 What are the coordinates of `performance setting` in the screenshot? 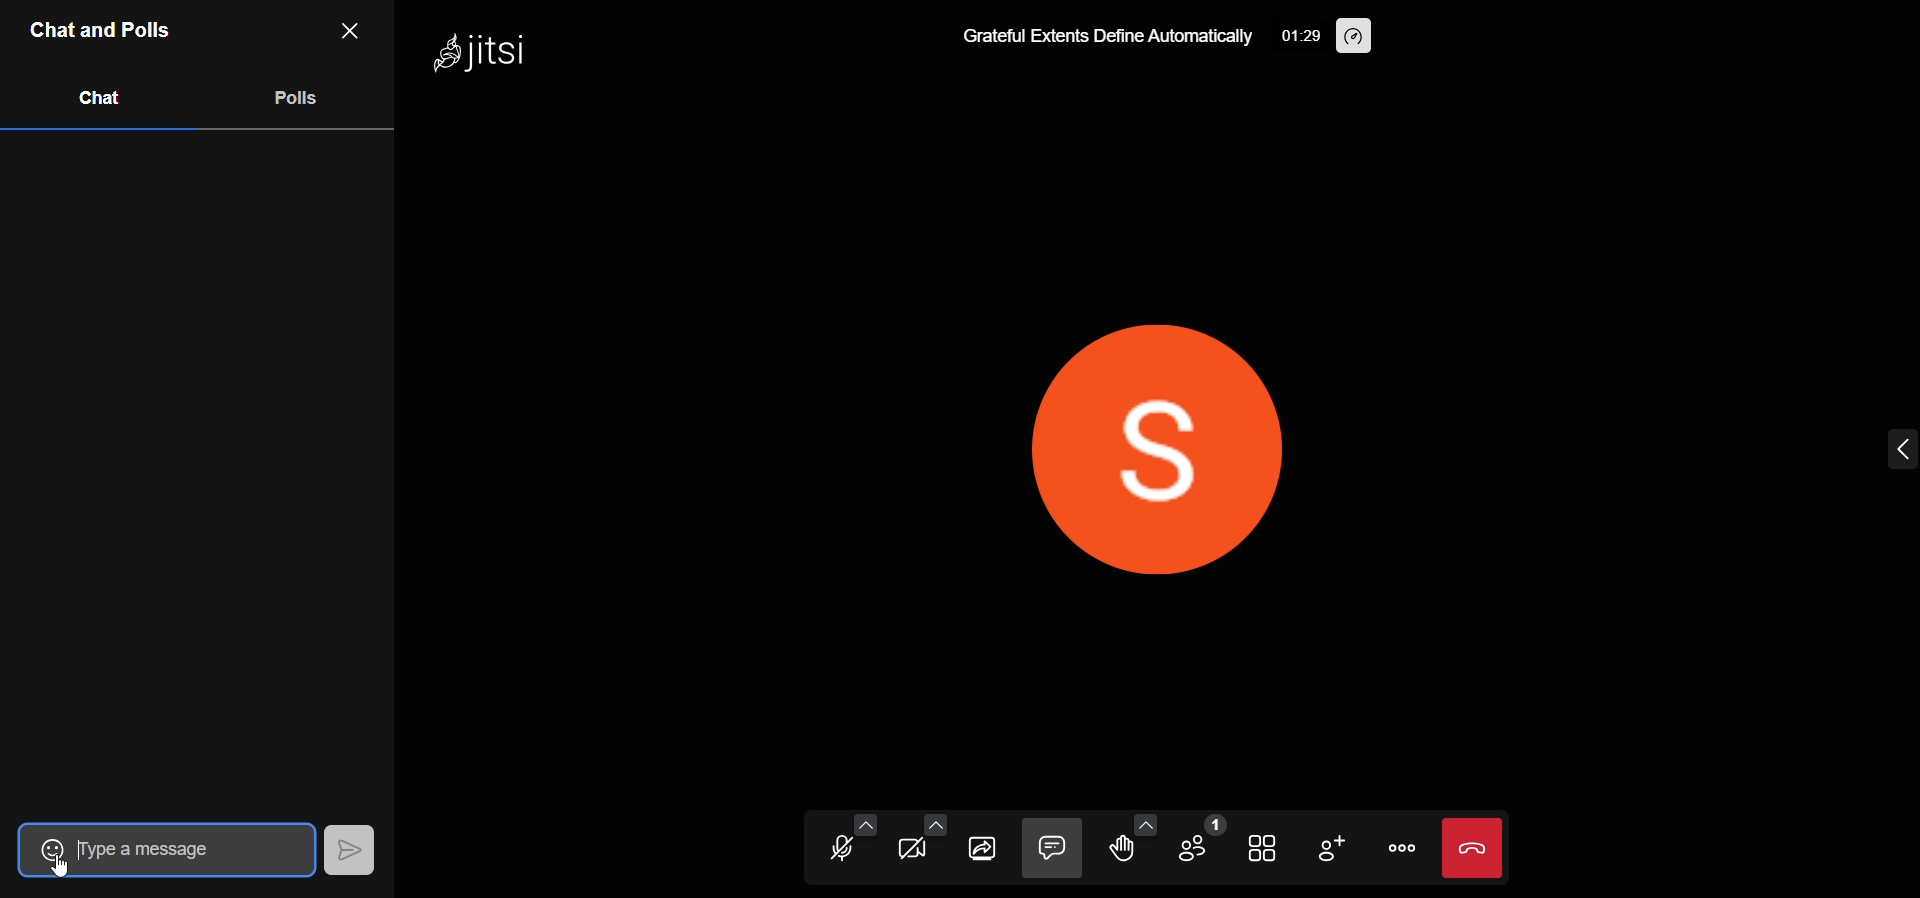 It's located at (1351, 35).